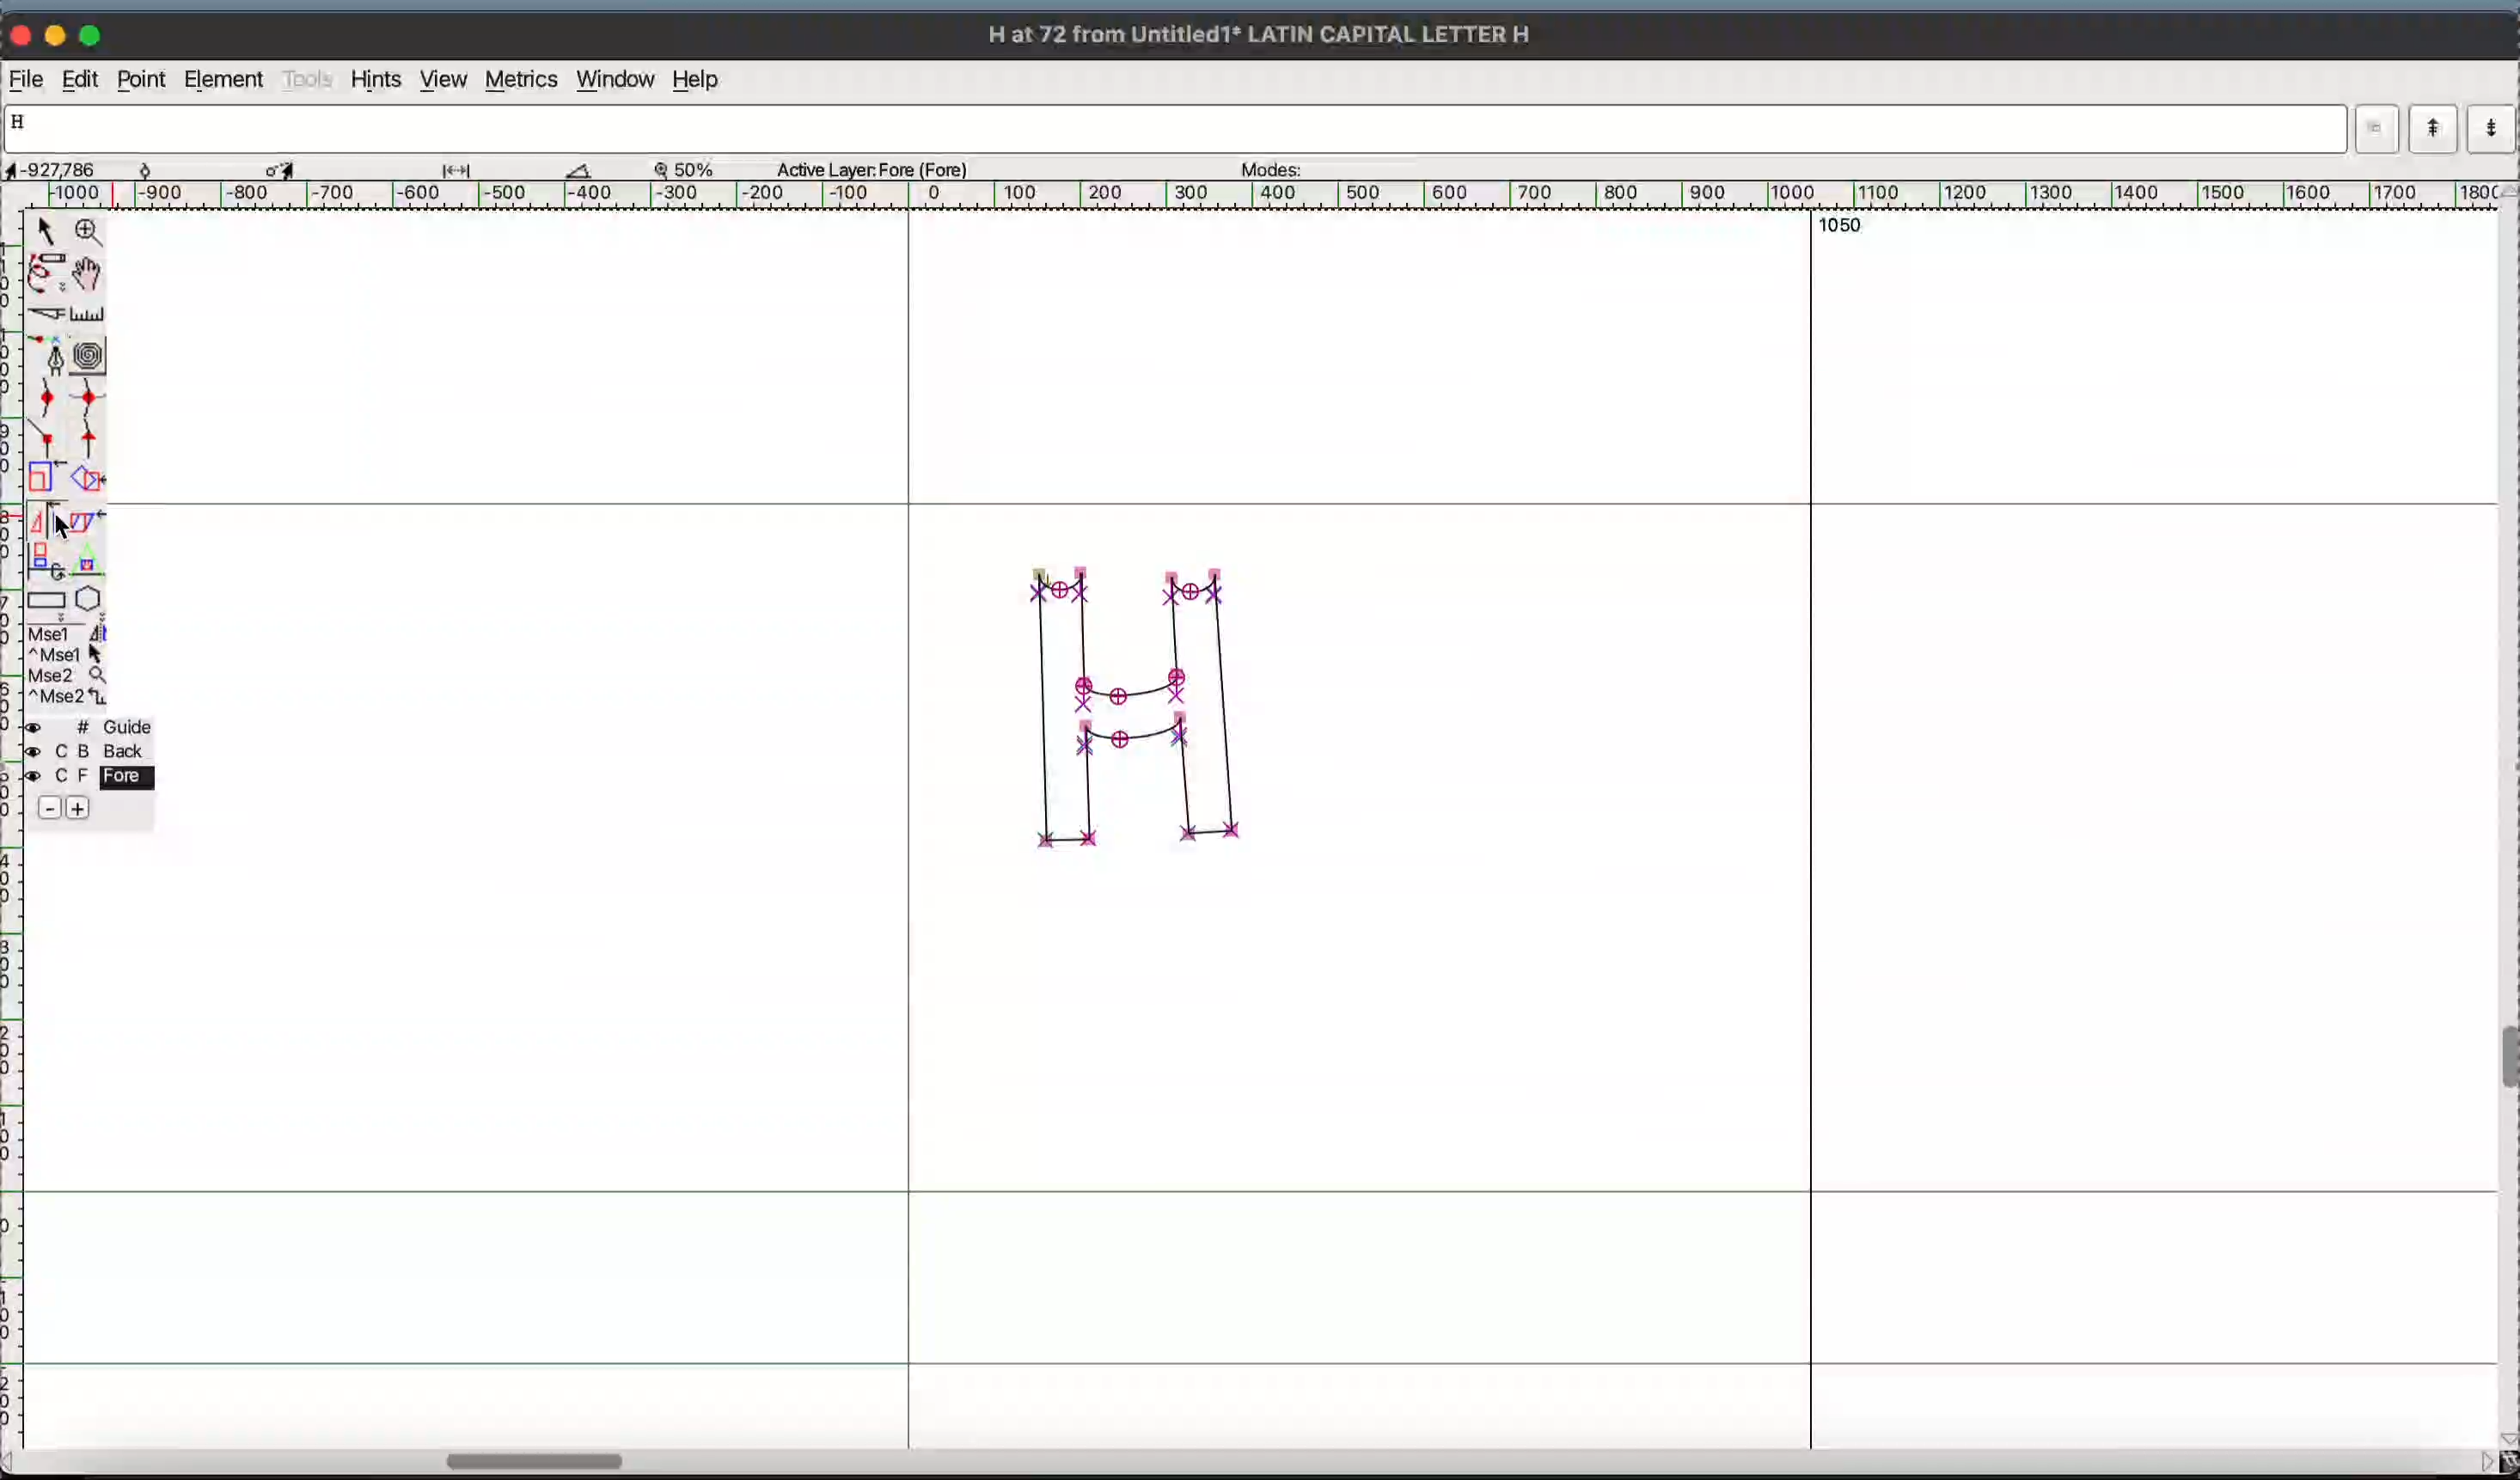 This screenshot has height=1480, width=2520. What do you see at coordinates (82, 78) in the screenshot?
I see `Edit` at bounding box center [82, 78].